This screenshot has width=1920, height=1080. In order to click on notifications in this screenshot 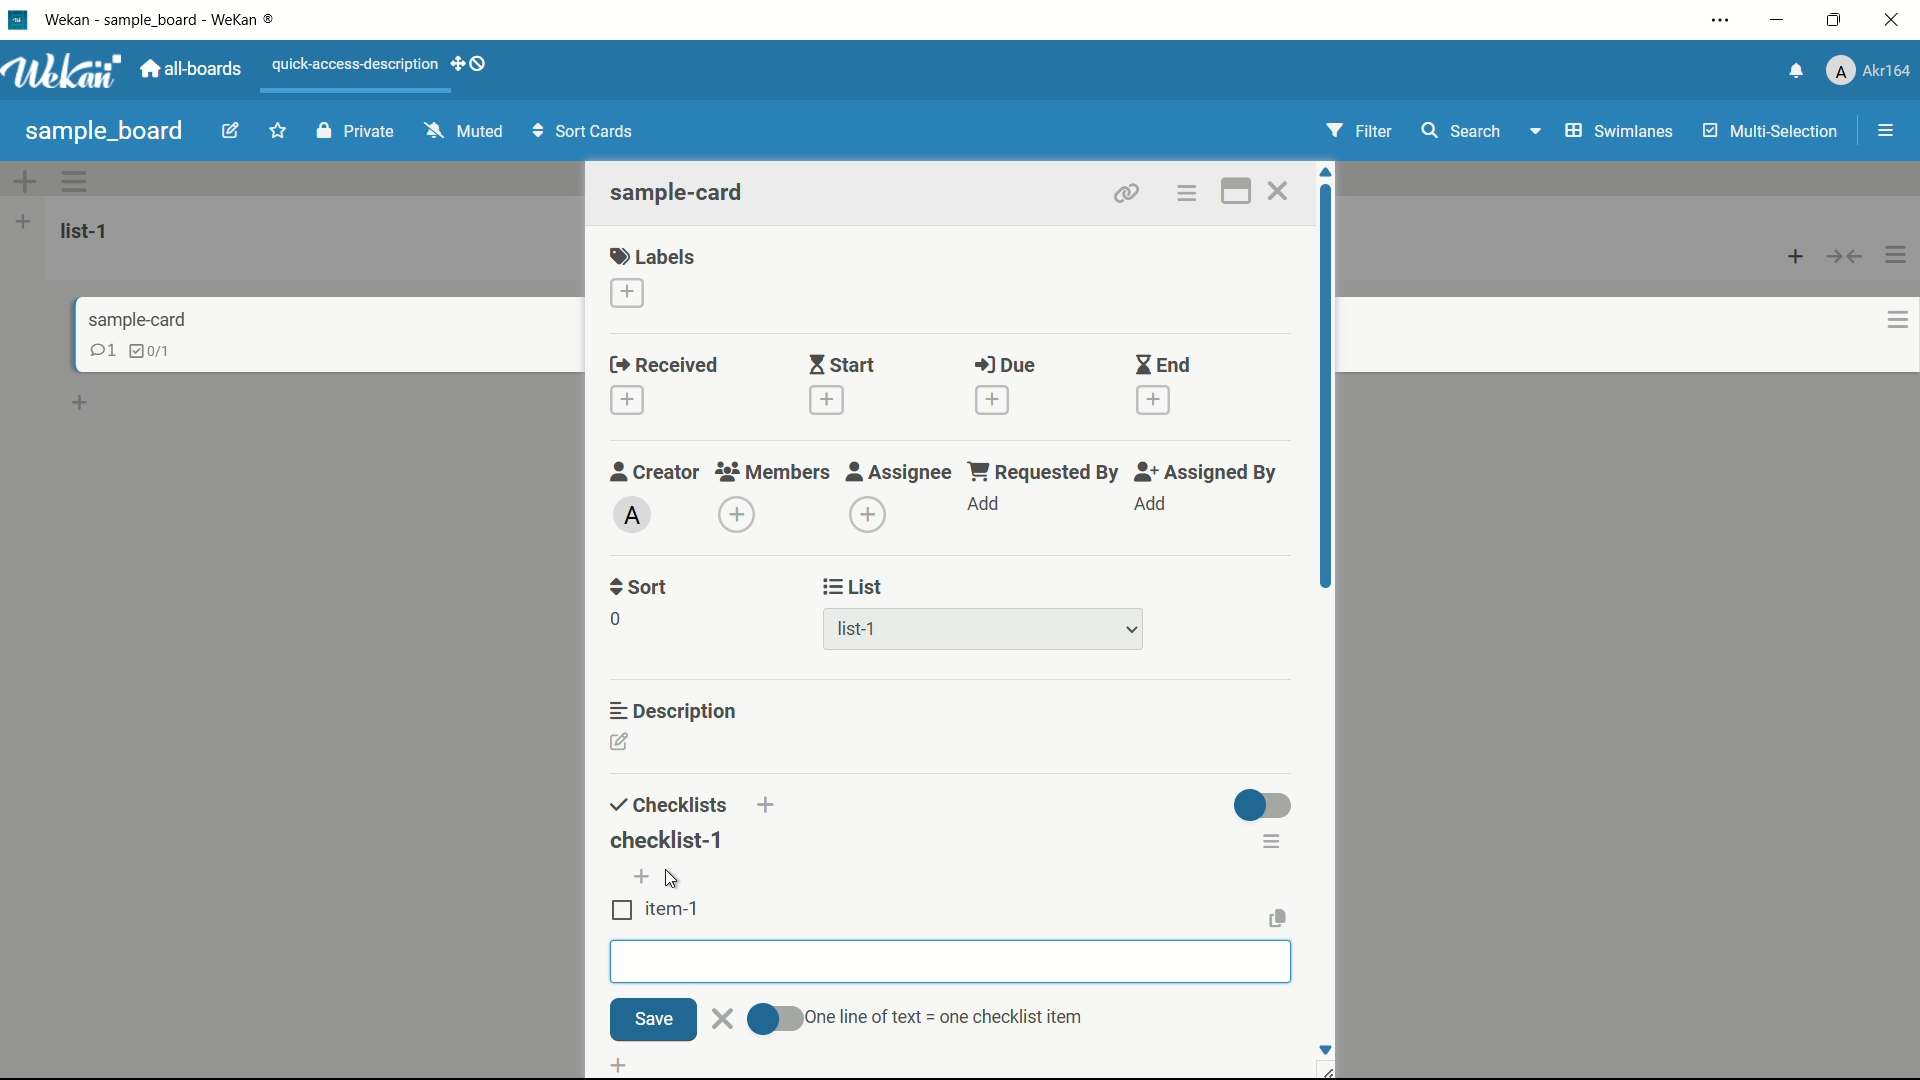, I will do `click(1798, 71)`.